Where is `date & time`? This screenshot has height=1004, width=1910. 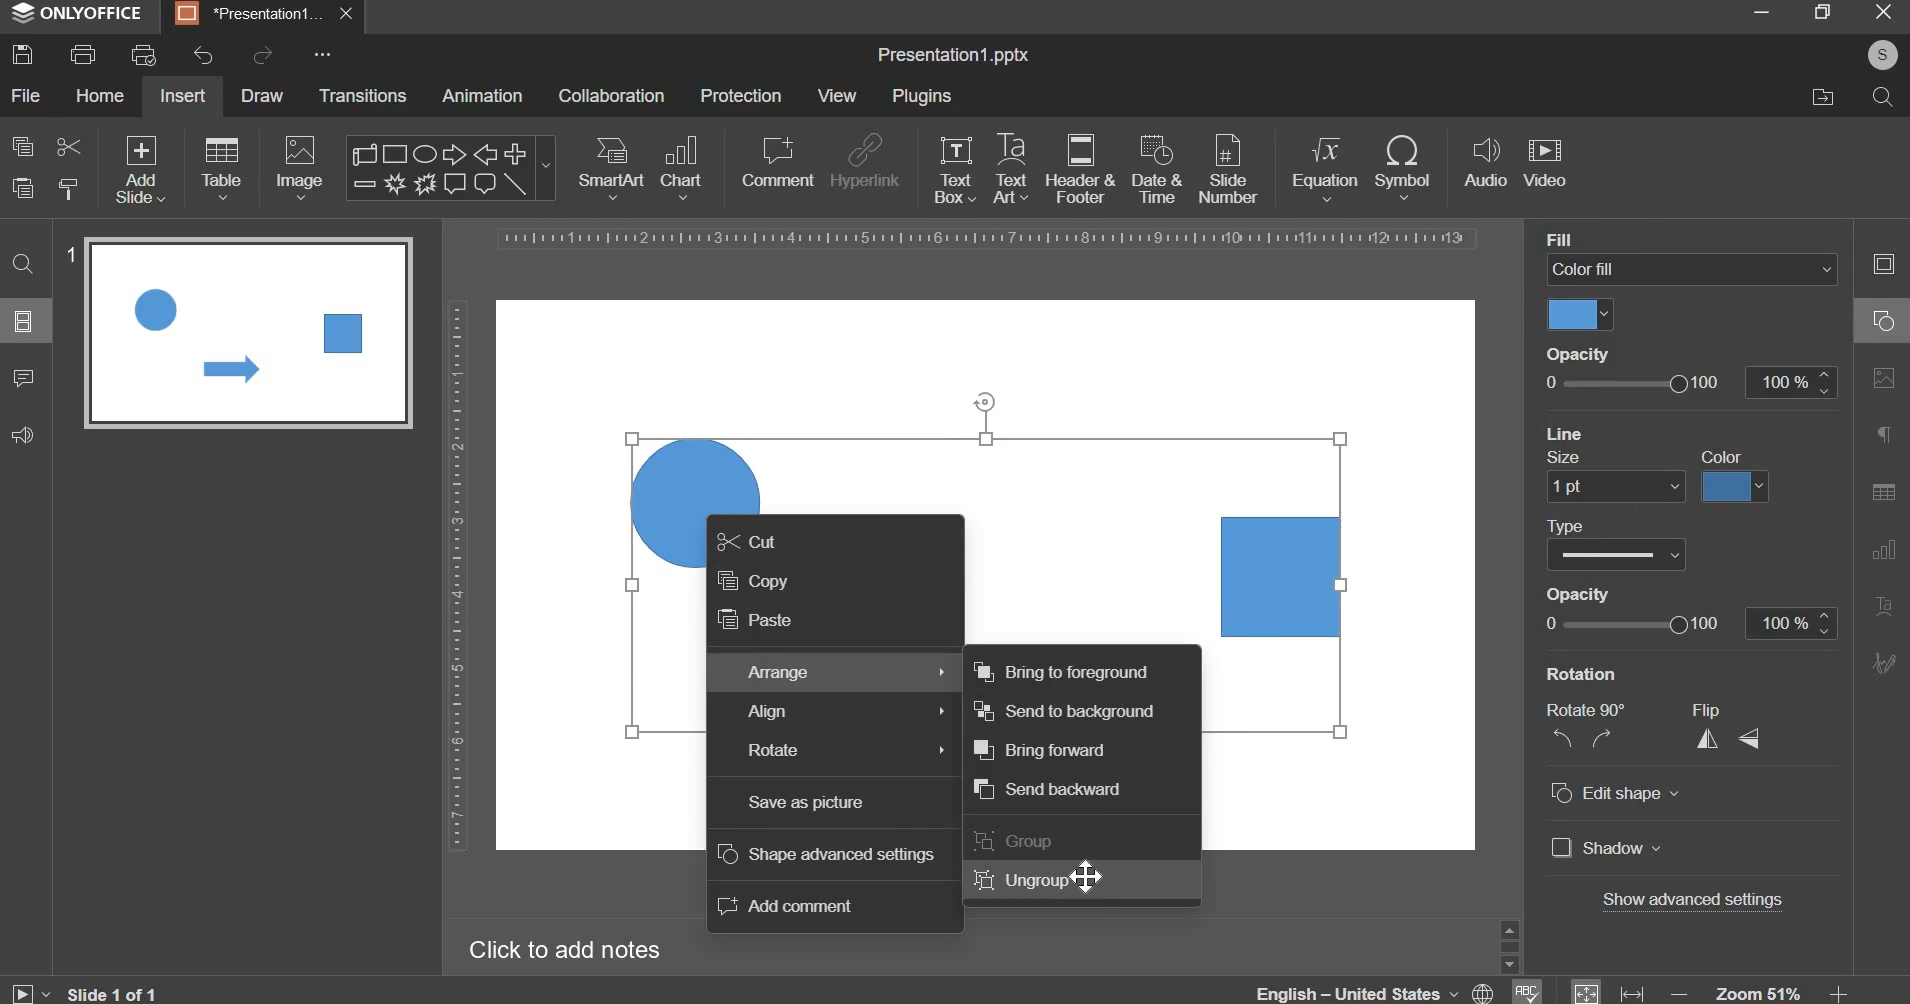 date & time is located at coordinates (1157, 169).